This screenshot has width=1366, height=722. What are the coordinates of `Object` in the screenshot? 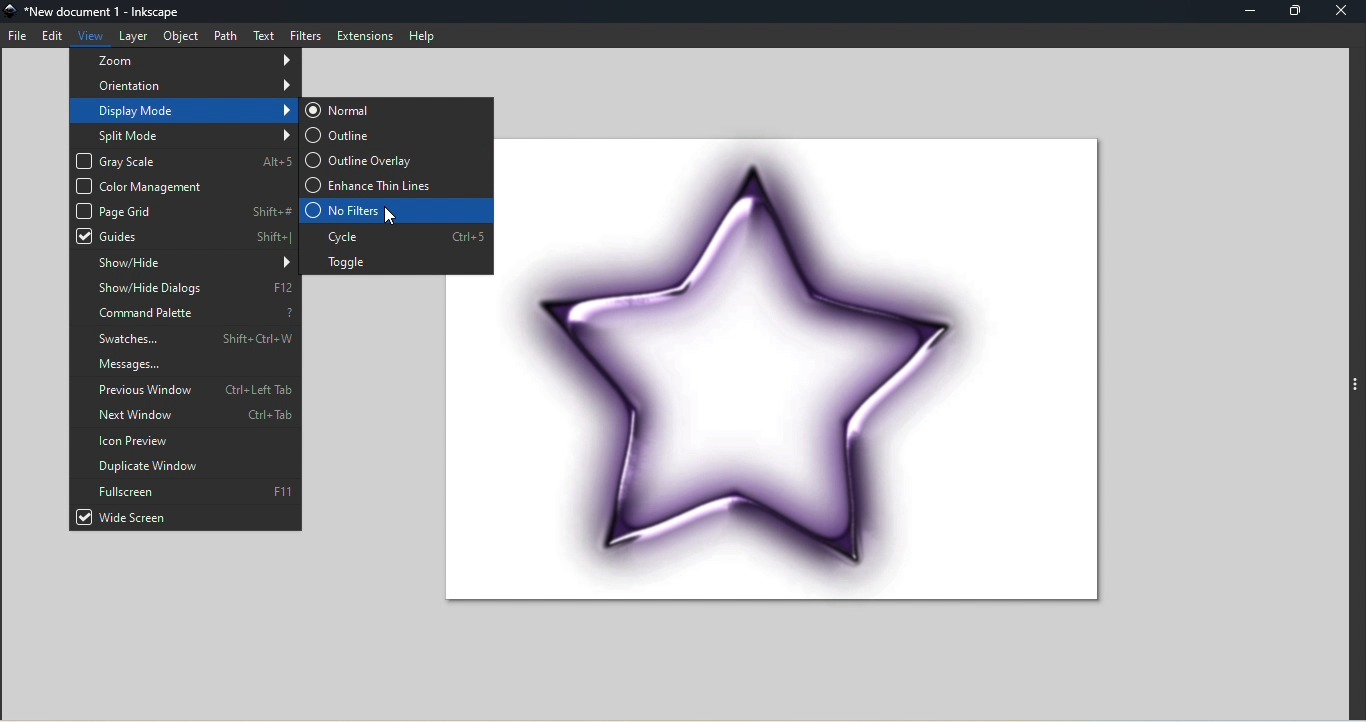 It's located at (180, 35).